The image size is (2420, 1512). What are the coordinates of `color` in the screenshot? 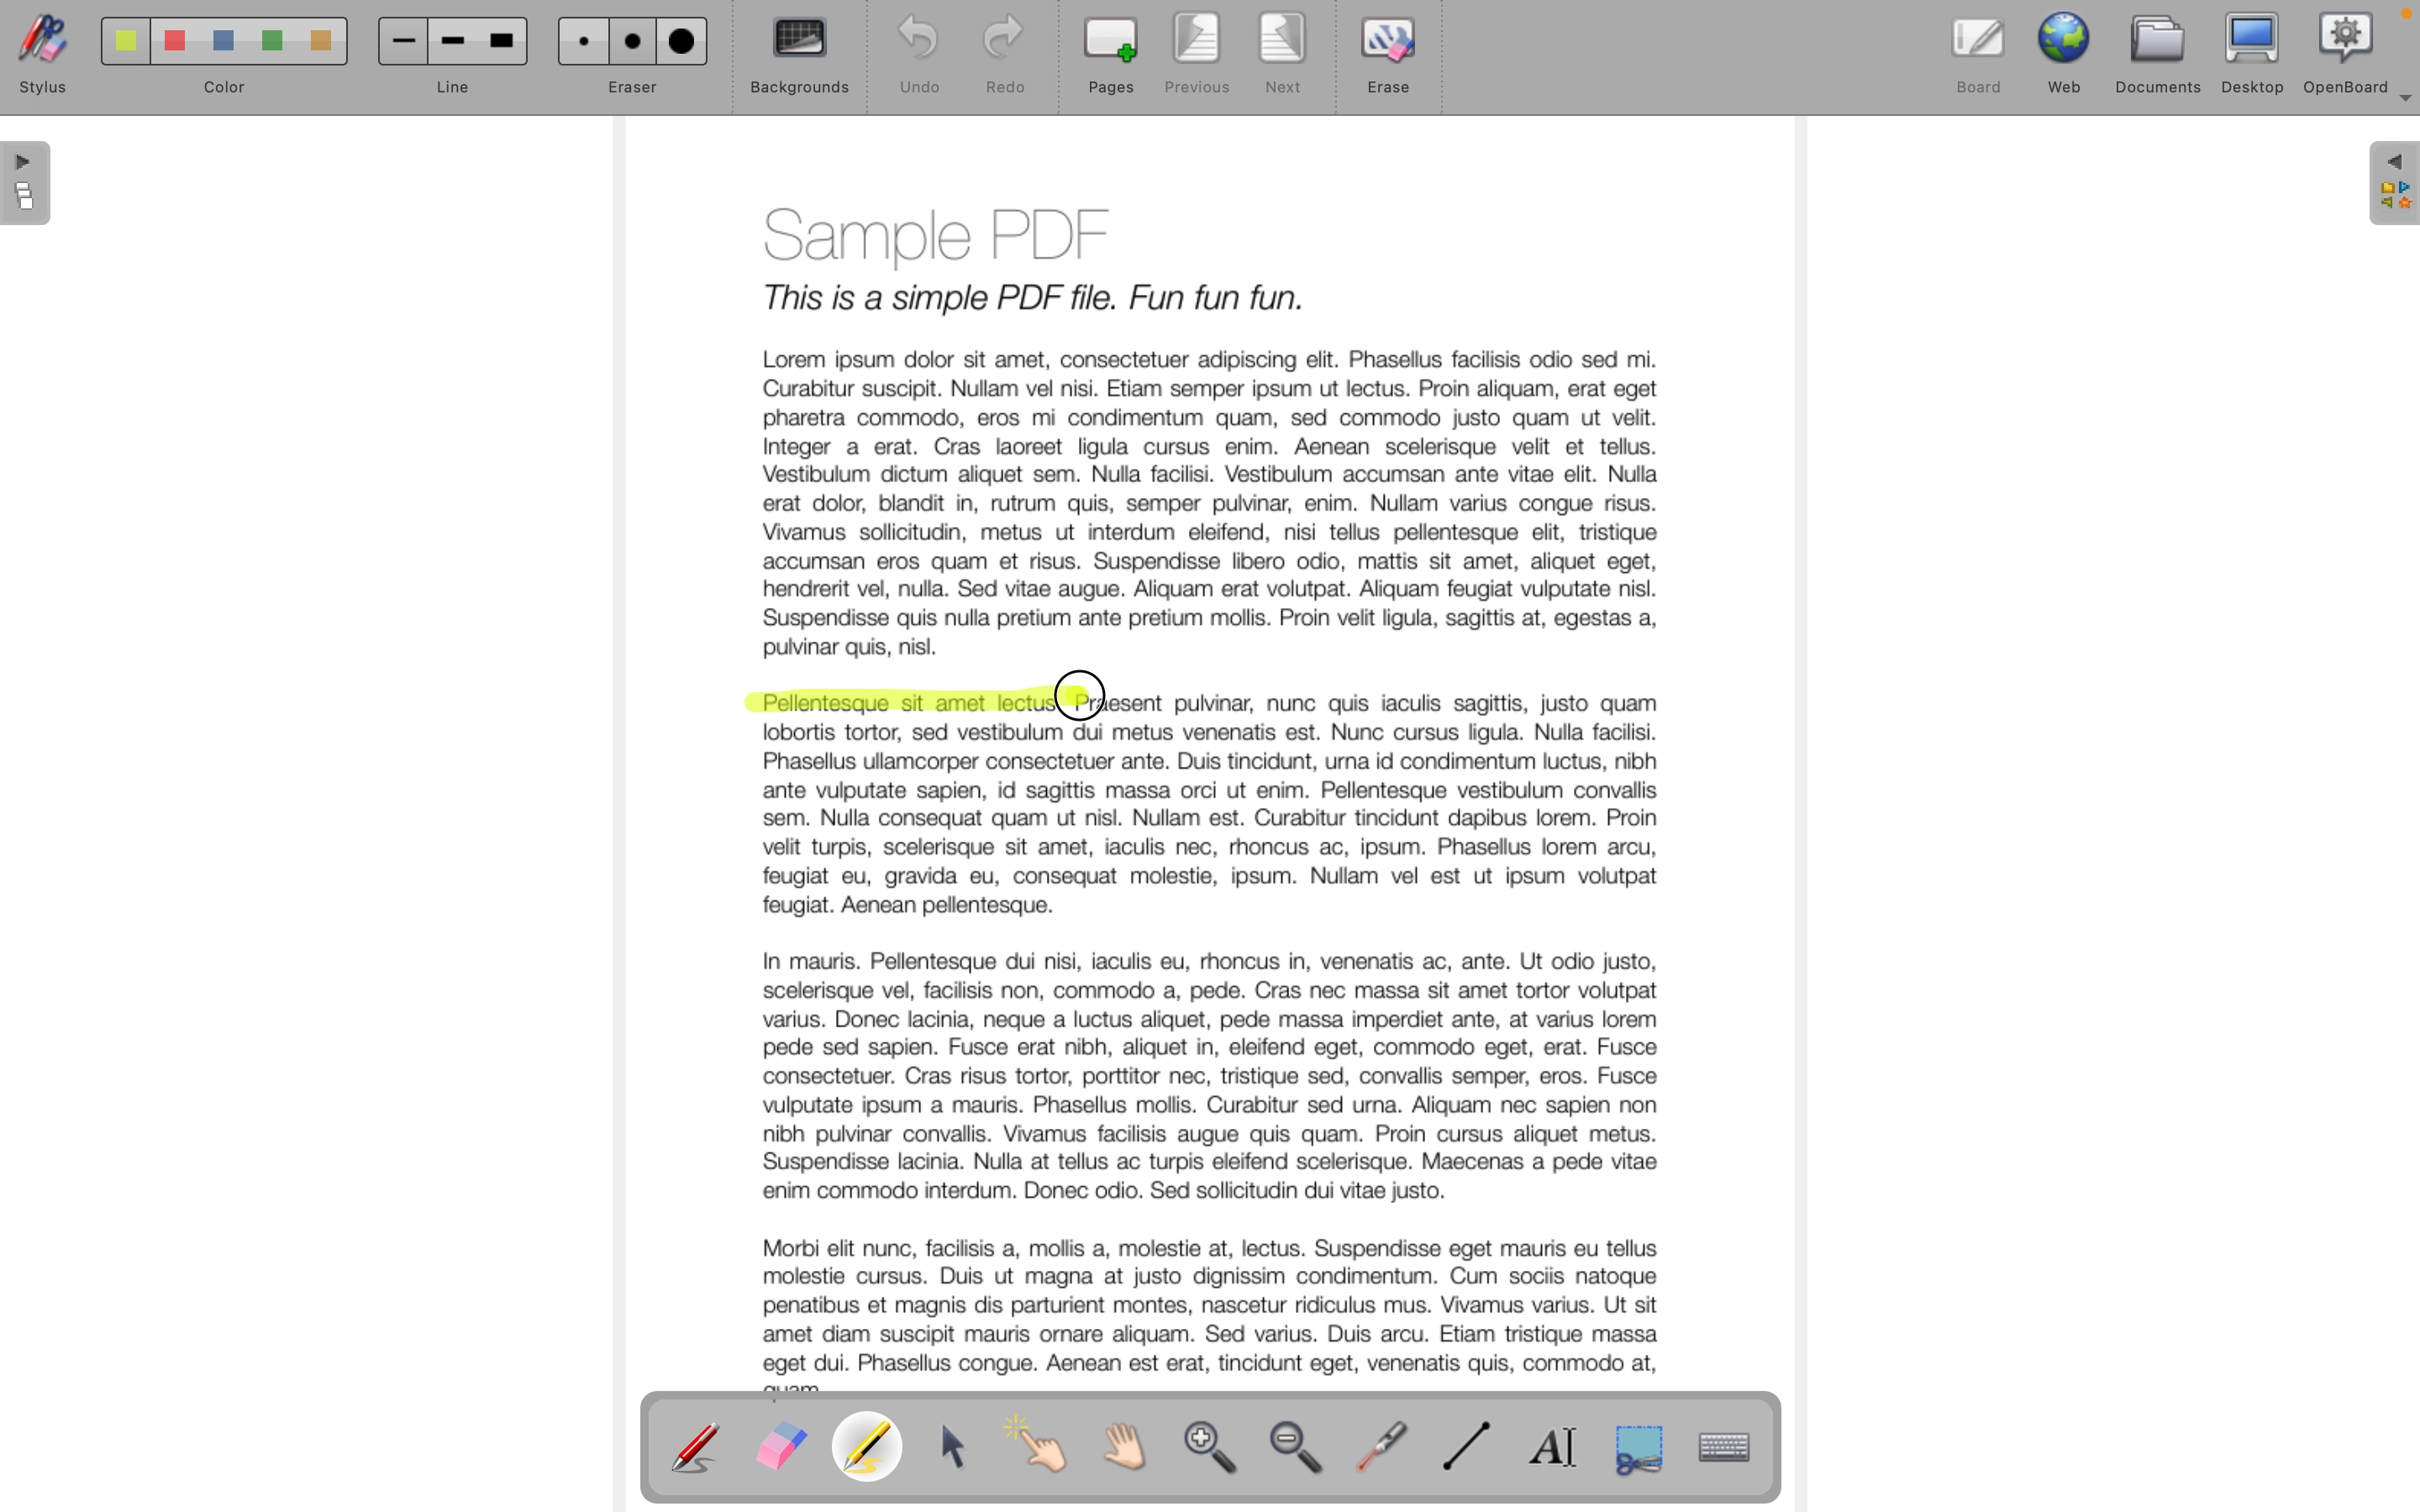 It's located at (214, 62).